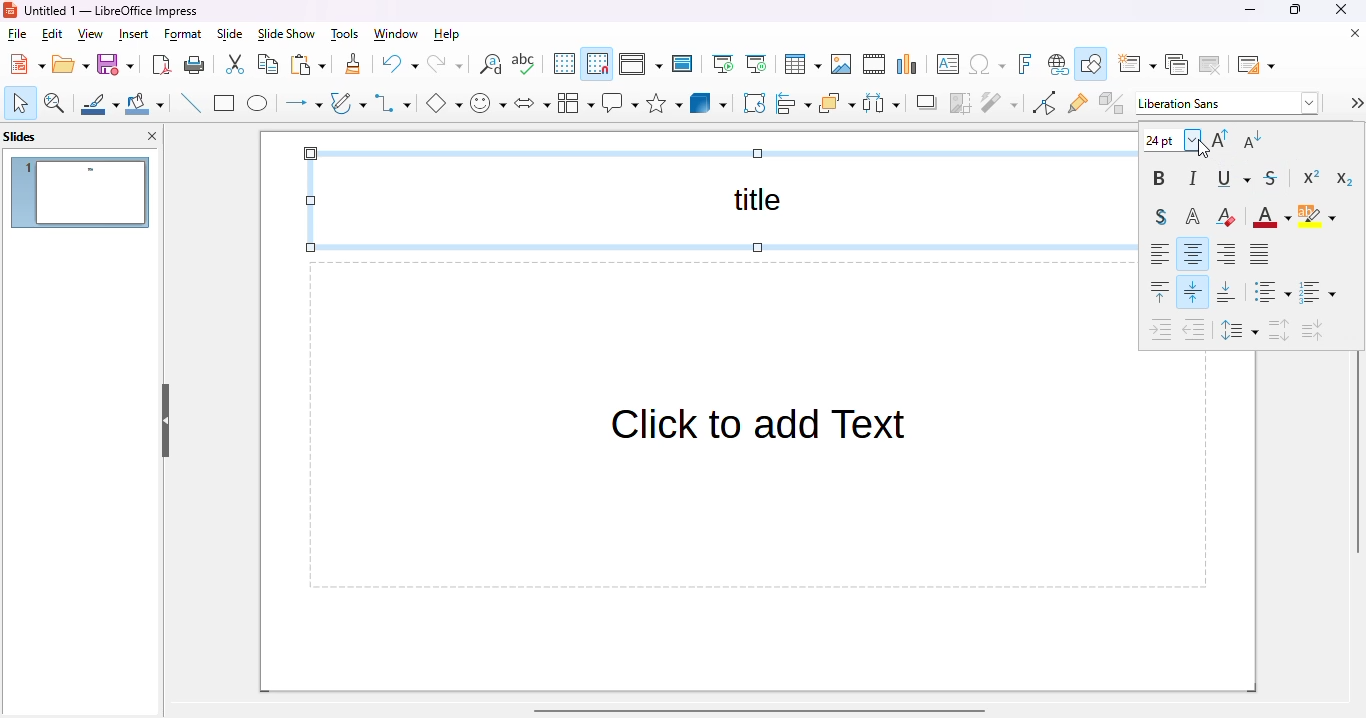  What do you see at coordinates (353, 64) in the screenshot?
I see `clone formatting` at bounding box center [353, 64].